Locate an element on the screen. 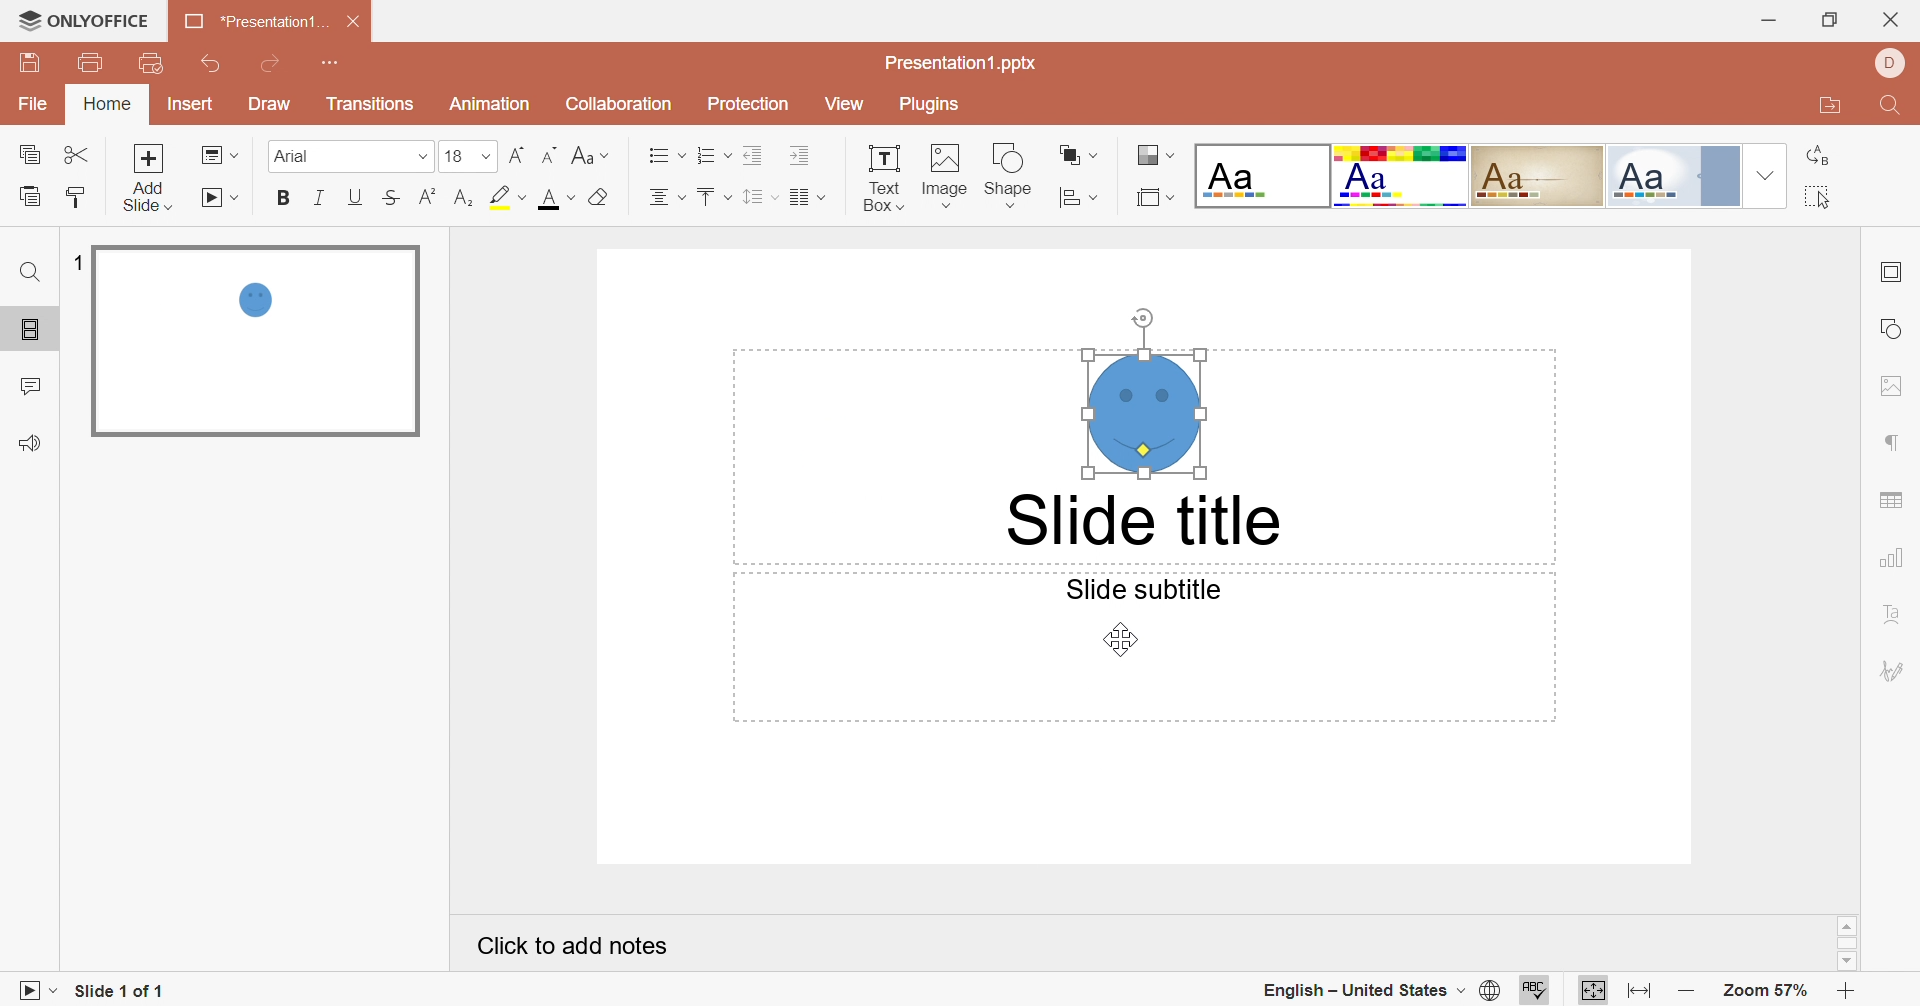 The width and height of the screenshot is (1920, 1006). Find is located at coordinates (1888, 109).